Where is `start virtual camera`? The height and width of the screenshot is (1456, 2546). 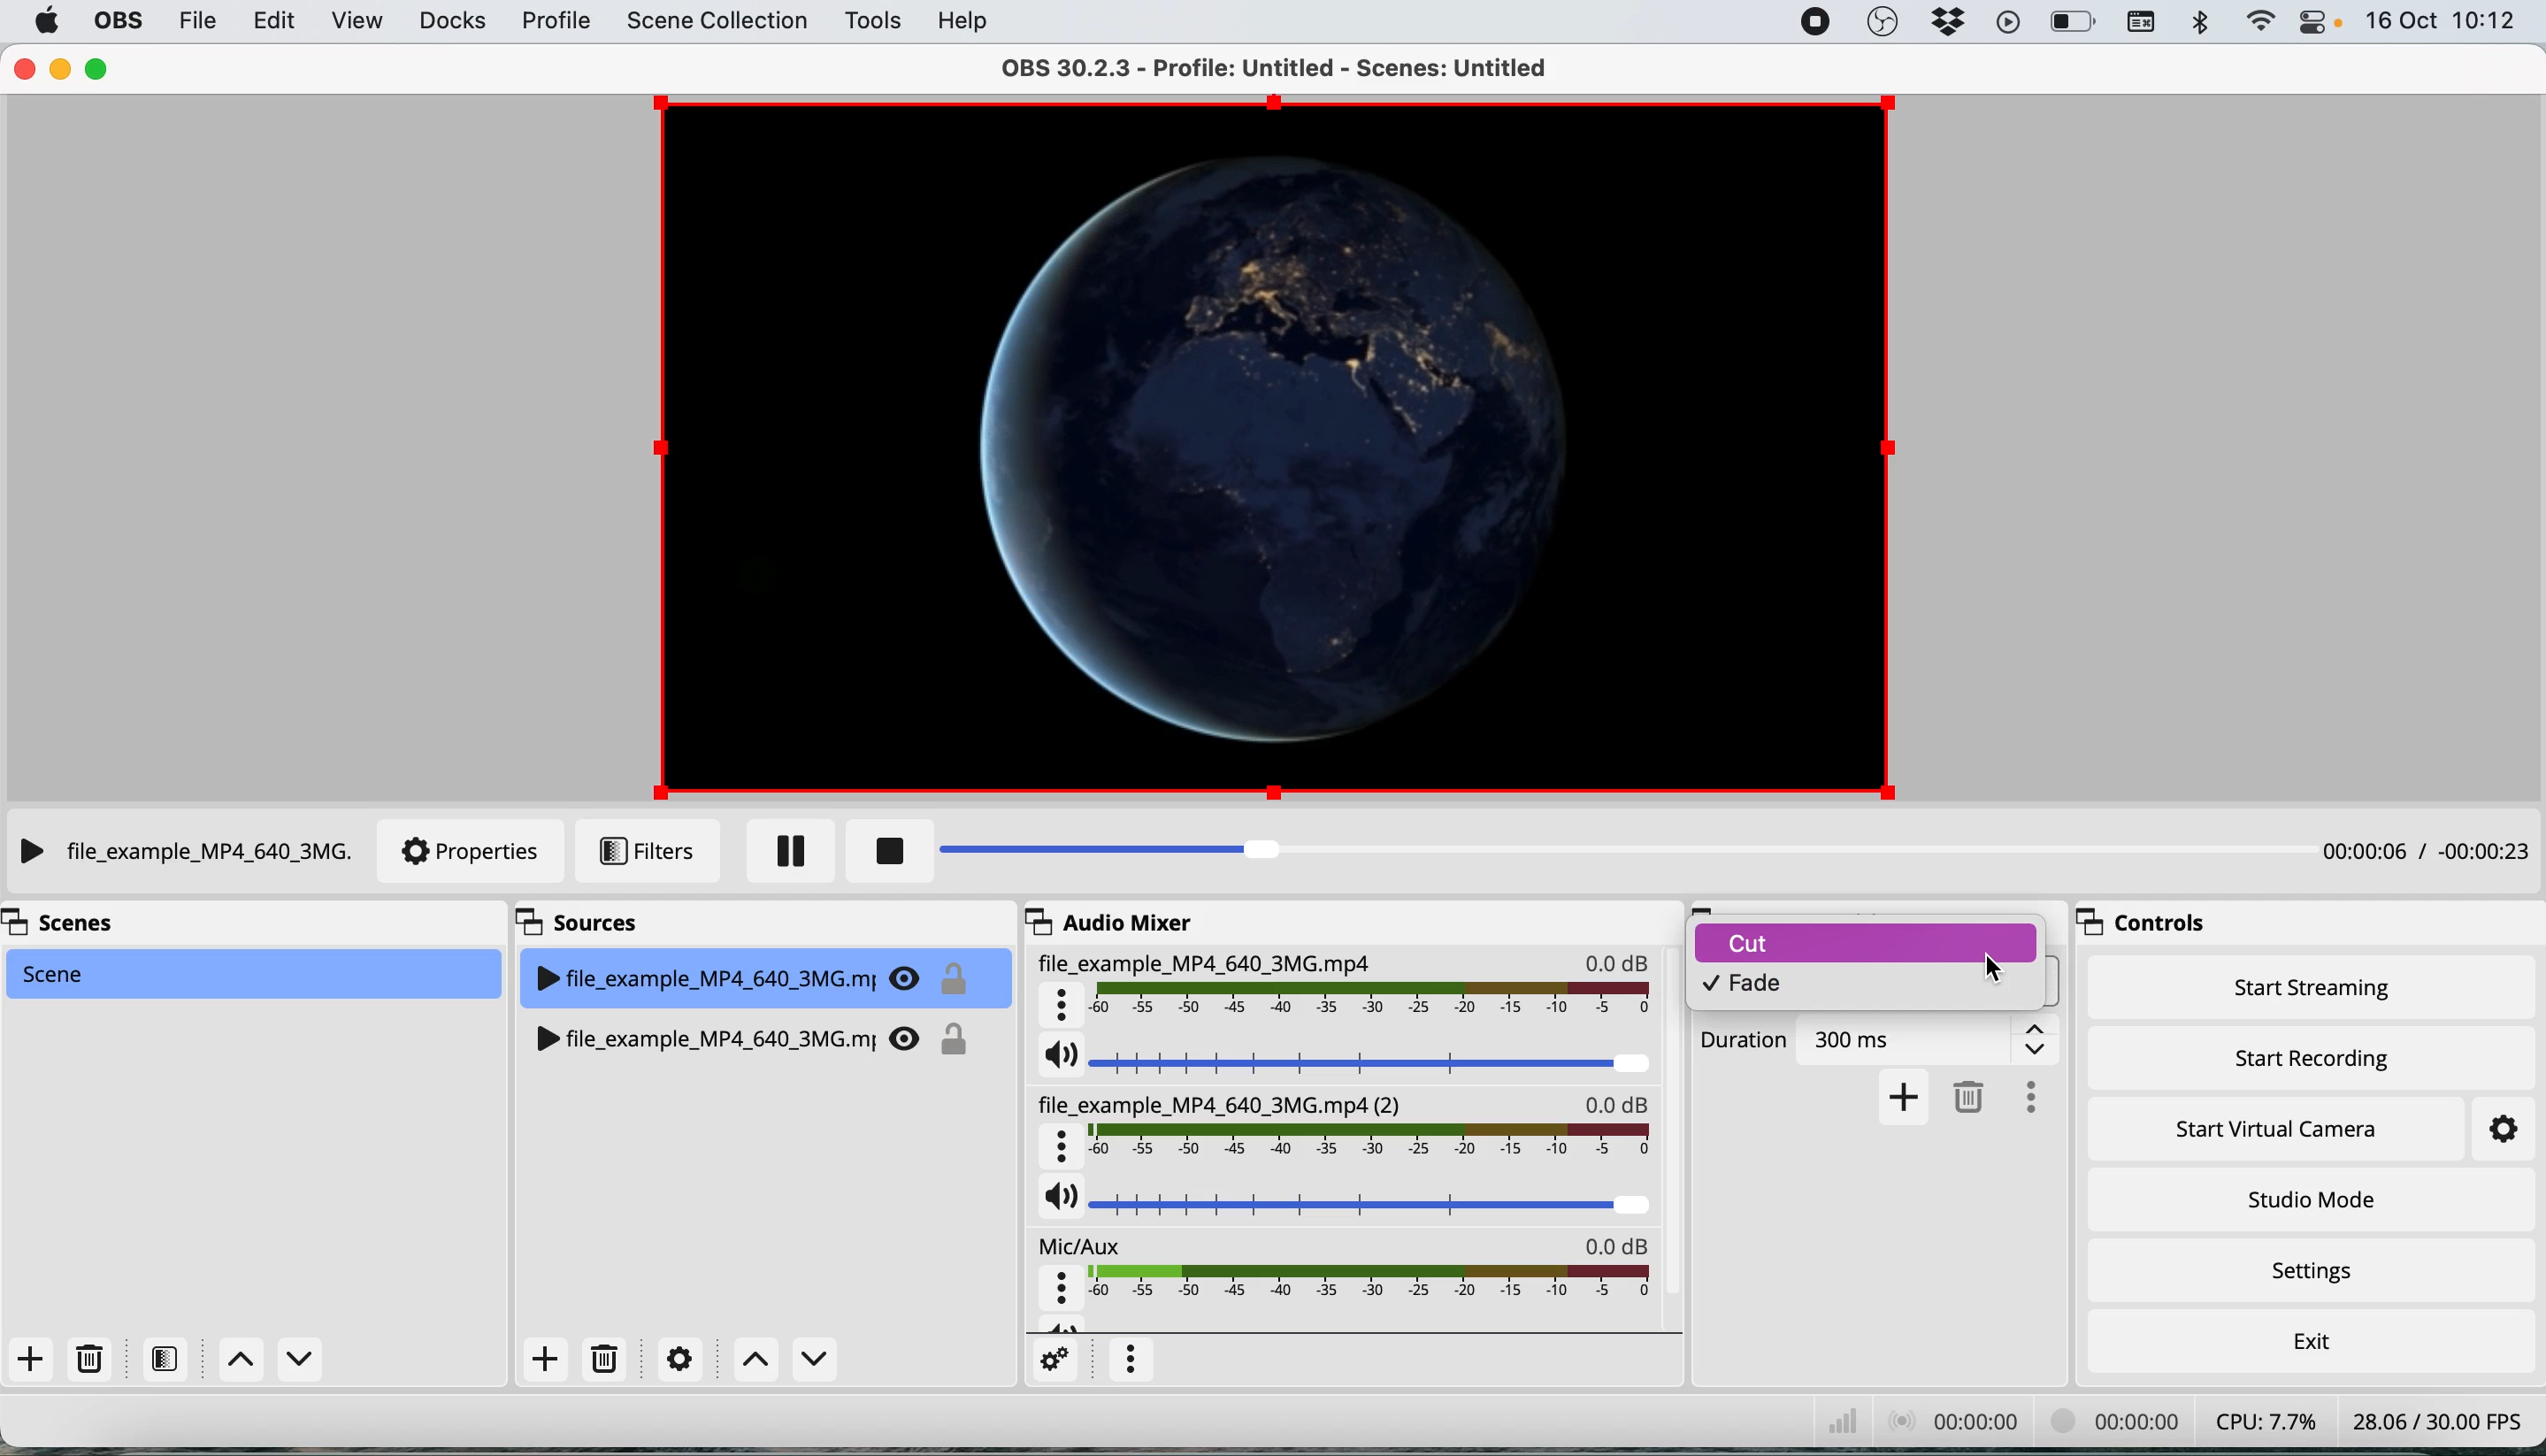 start virtual camera is located at coordinates (2282, 1129).